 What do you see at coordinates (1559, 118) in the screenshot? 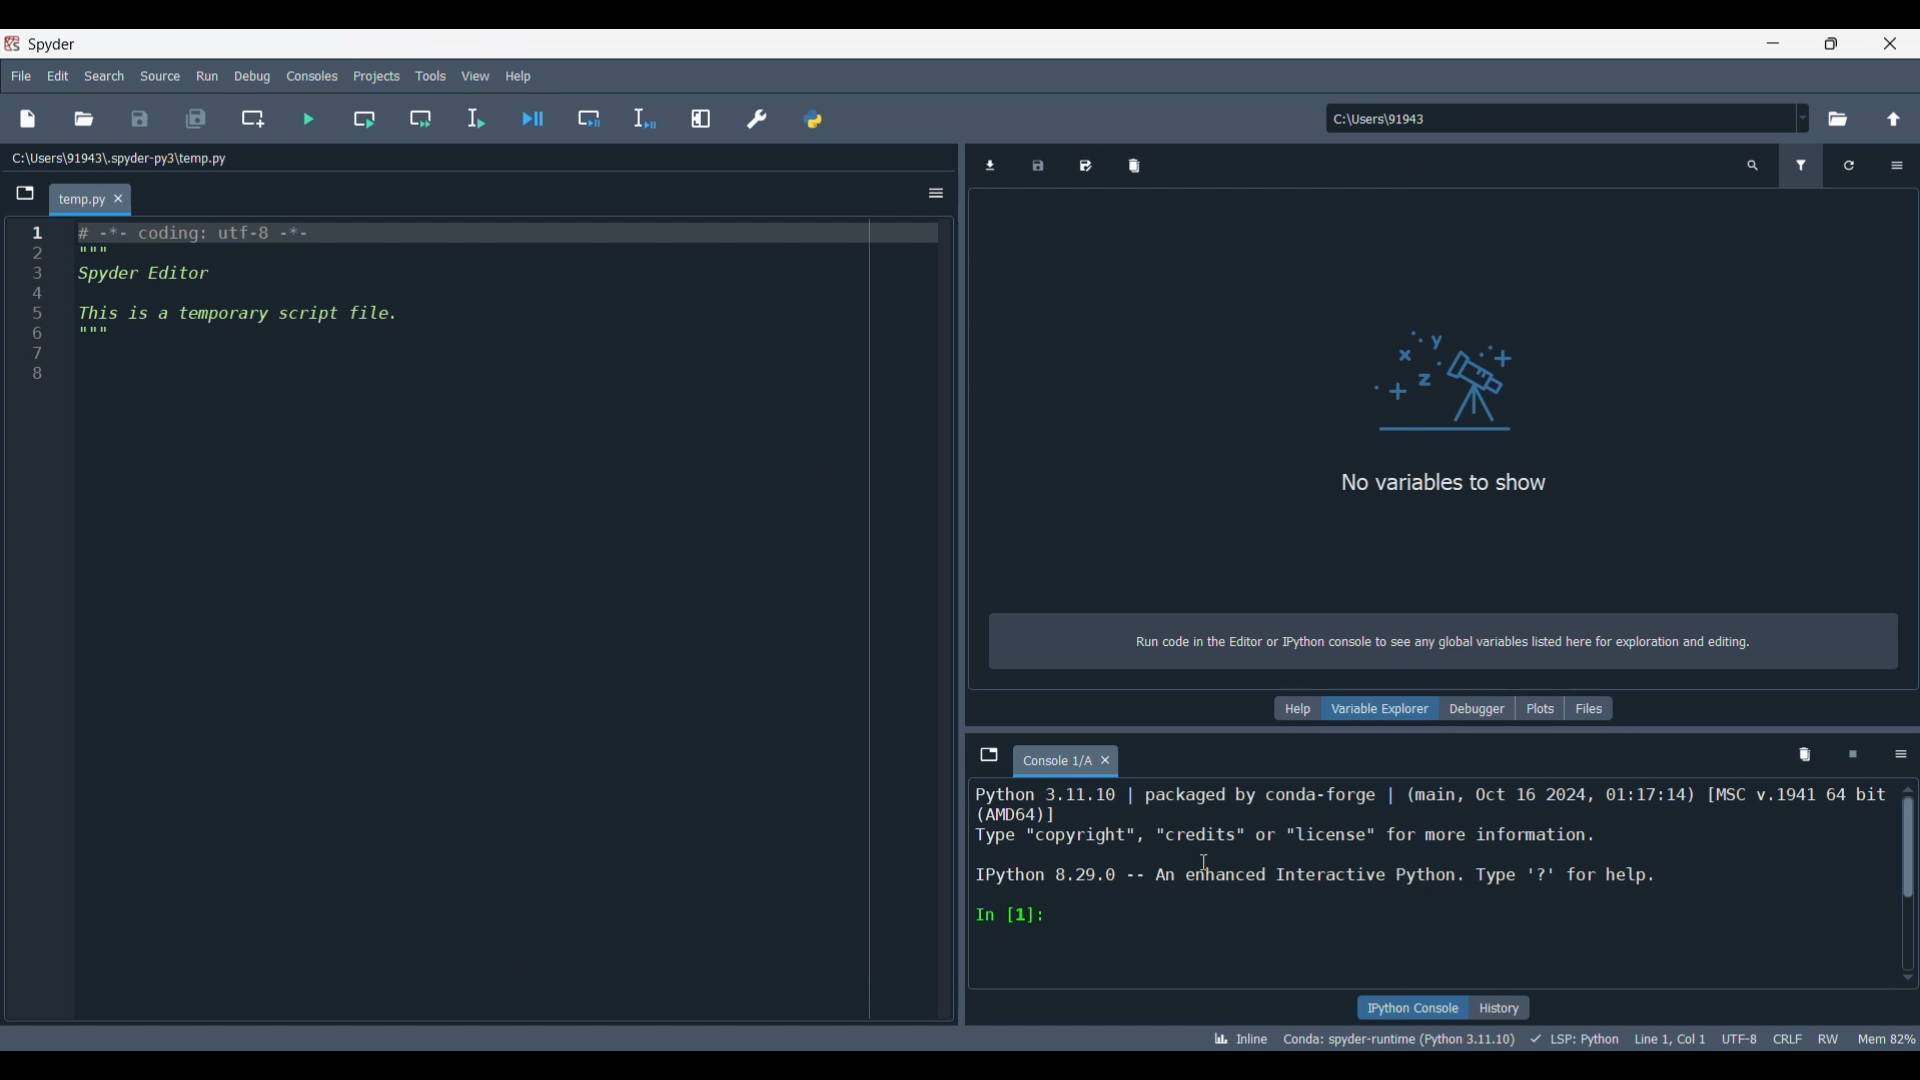
I see `Enter location` at bounding box center [1559, 118].